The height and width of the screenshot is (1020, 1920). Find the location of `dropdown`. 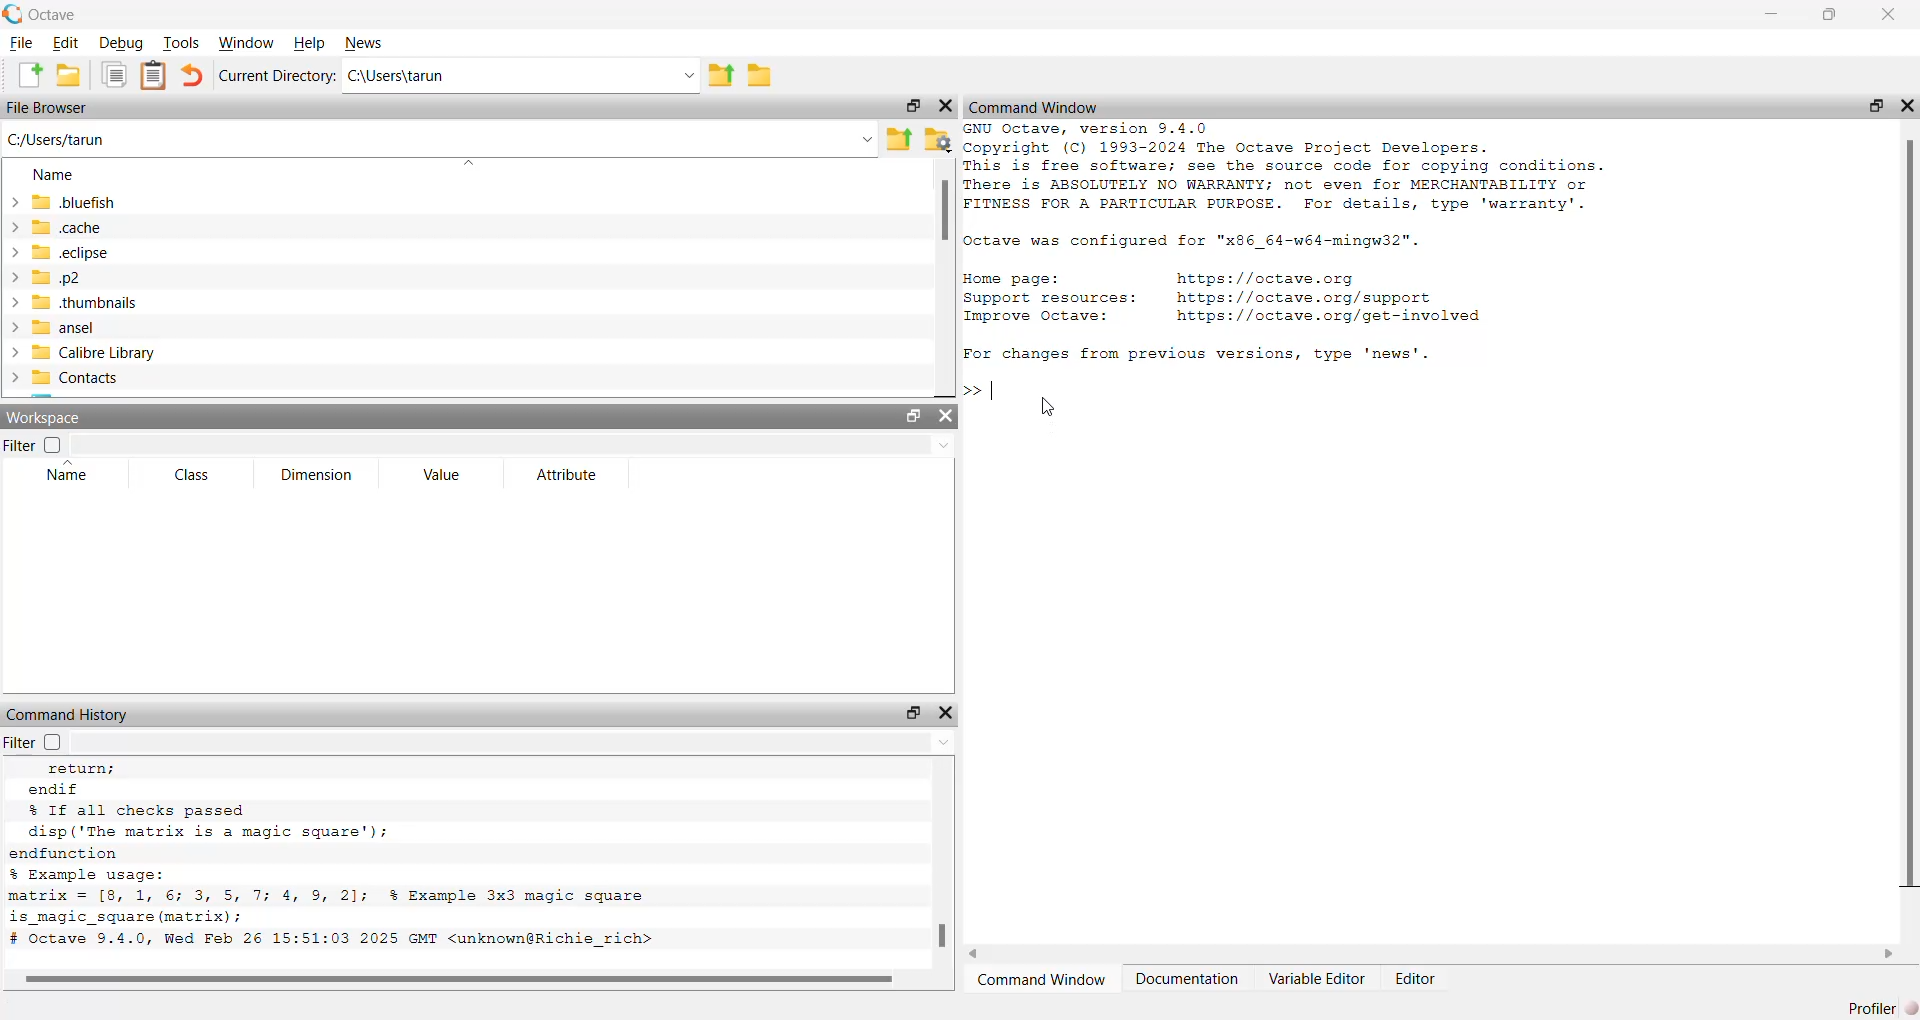

dropdown is located at coordinates (943, 446).